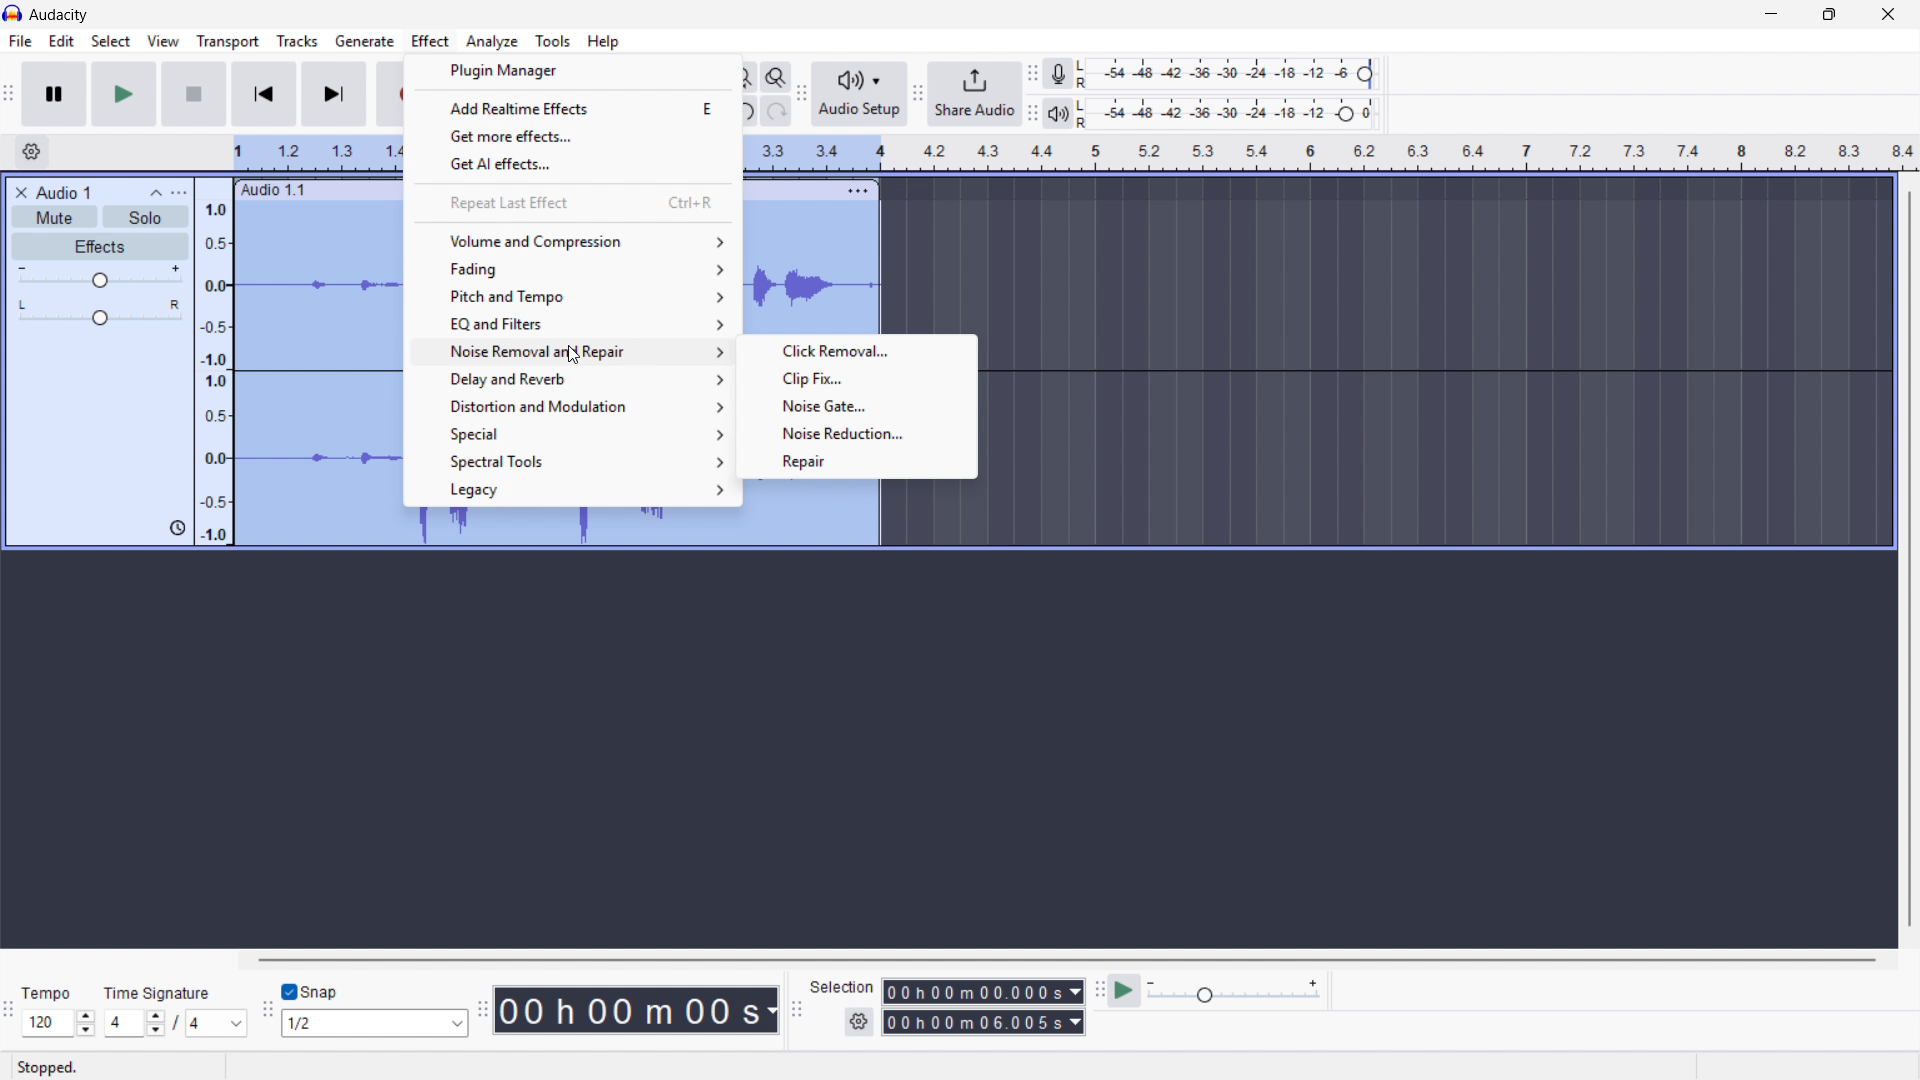 This screenshot has height=1080, width=1920. Describe the element at coordinates (572, 296) in the screenshot. I see `peach and tempo` at that location.